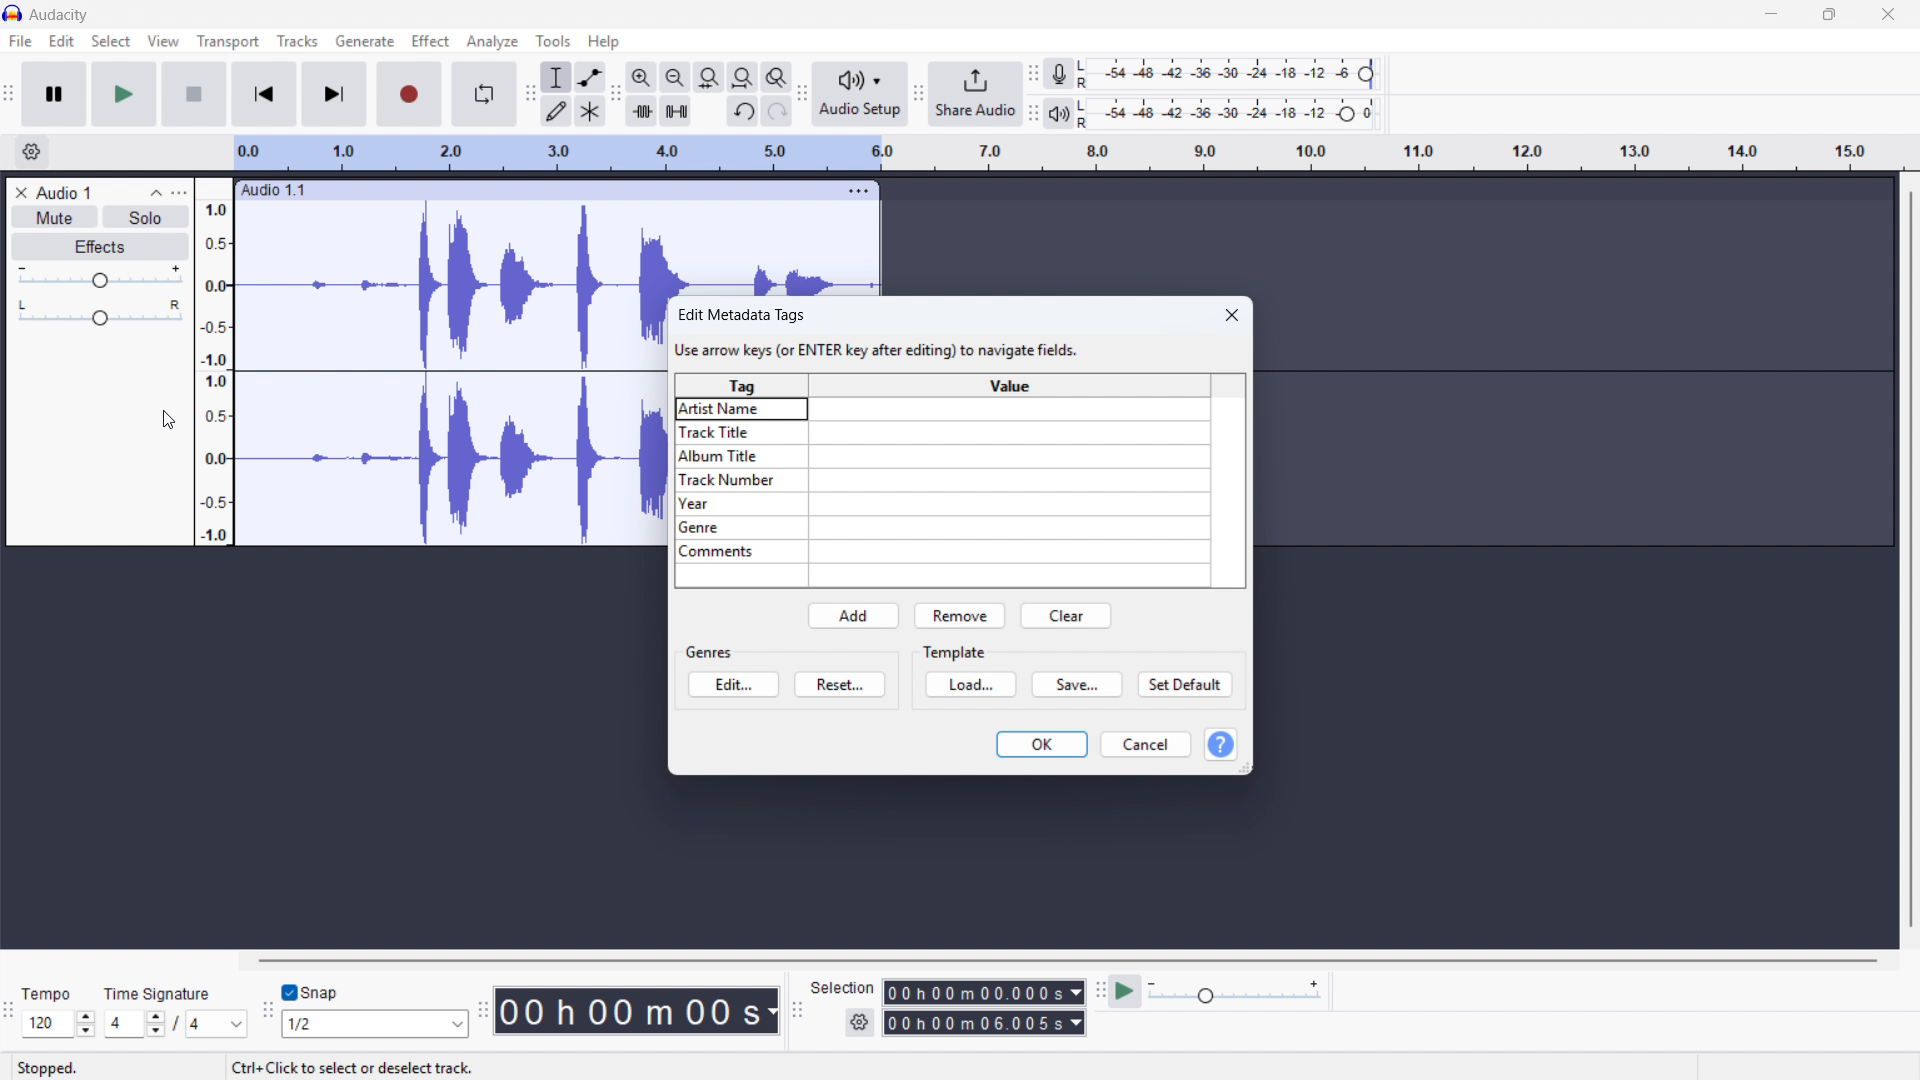 This screenshot has width=1920, height=1080. What do you see at coordinates (31, 152) in the screenshot?
I see `timeline settings` at bounding box center [31, 152].